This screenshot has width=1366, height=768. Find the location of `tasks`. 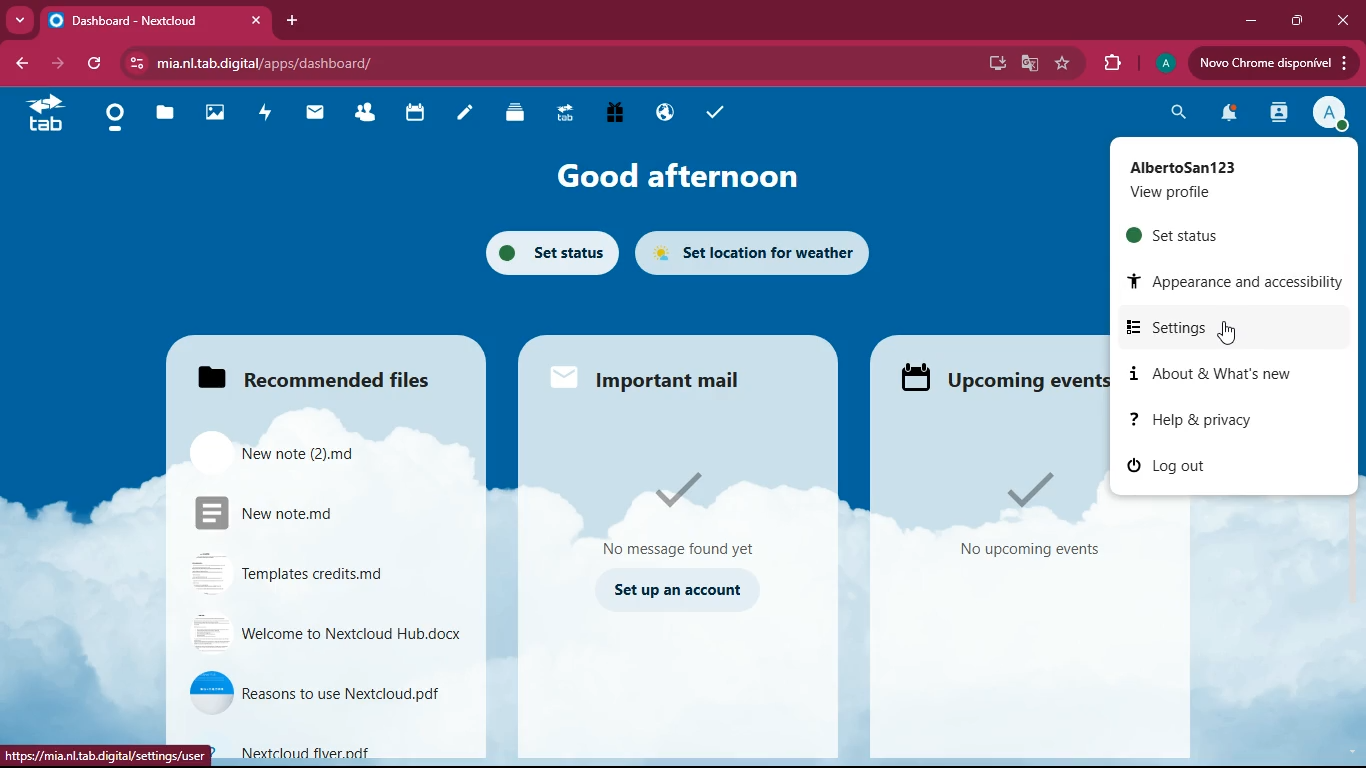

tasks is located at coordinates (711, 112).